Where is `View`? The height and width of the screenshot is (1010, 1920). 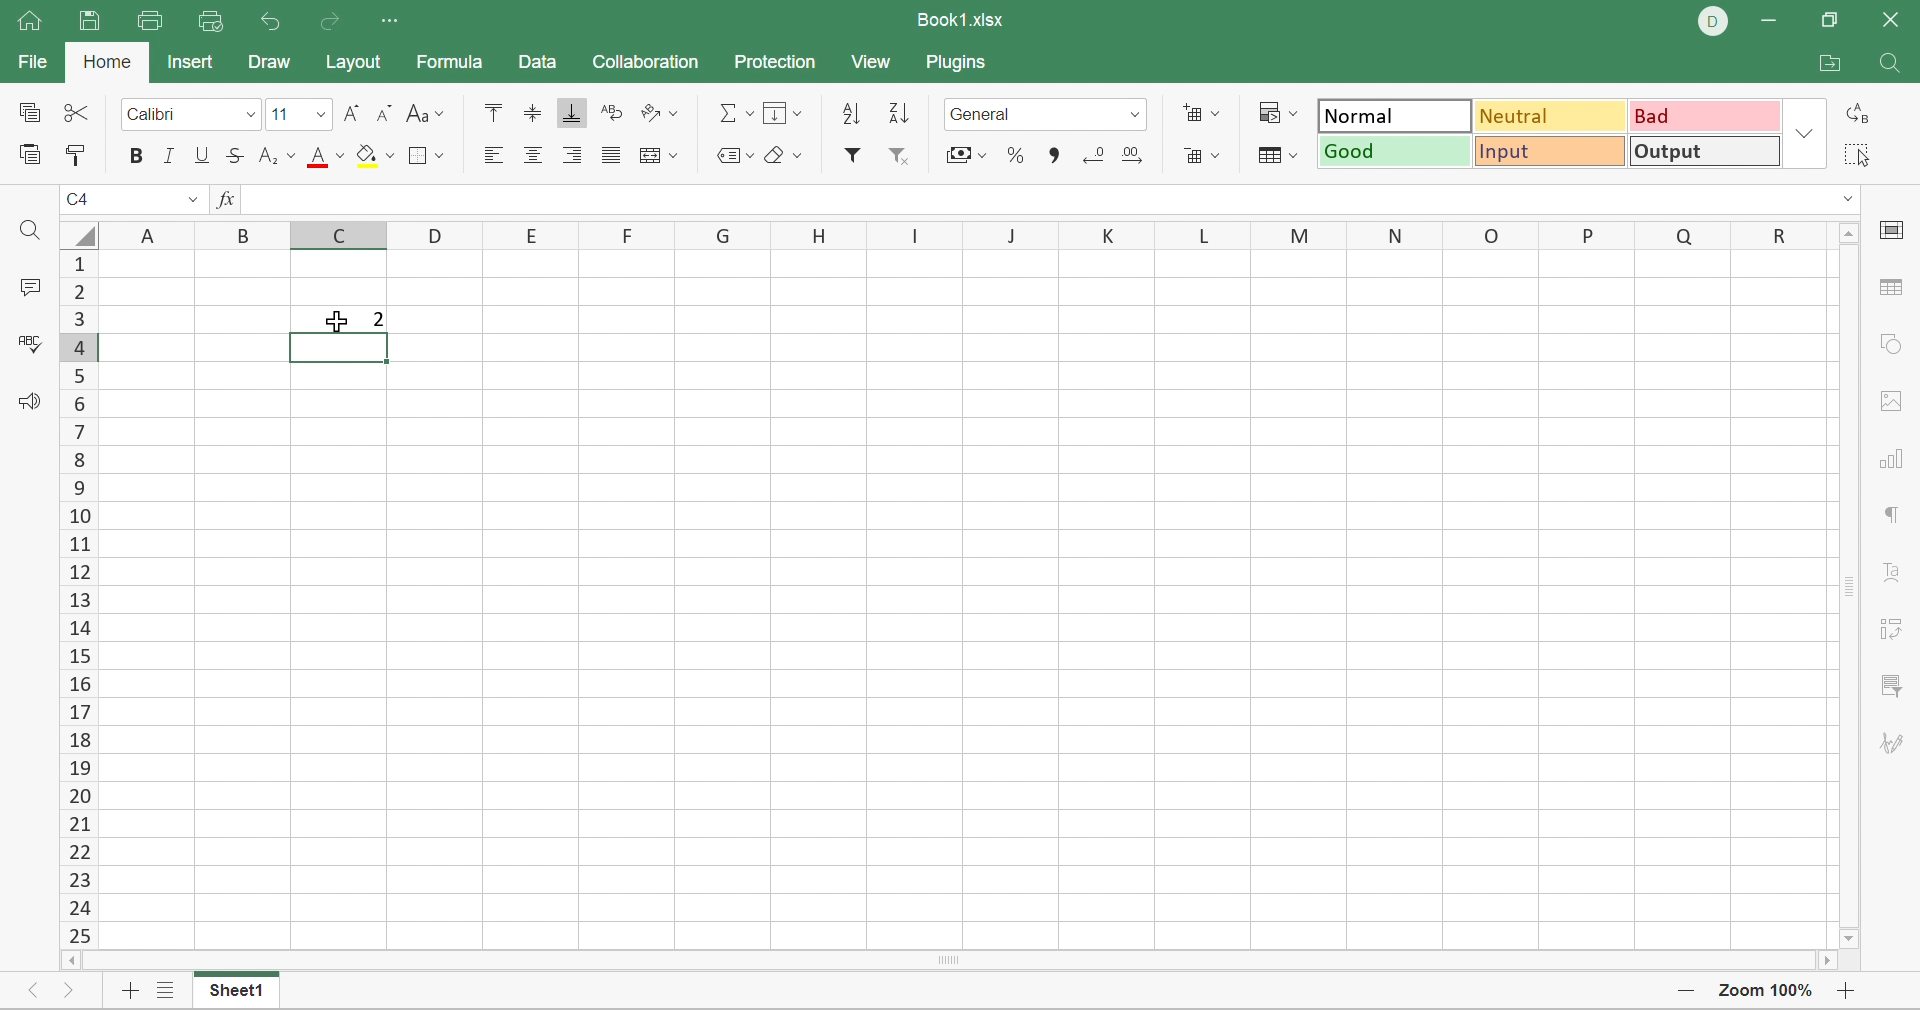 View is located at coordinates (873, 61).